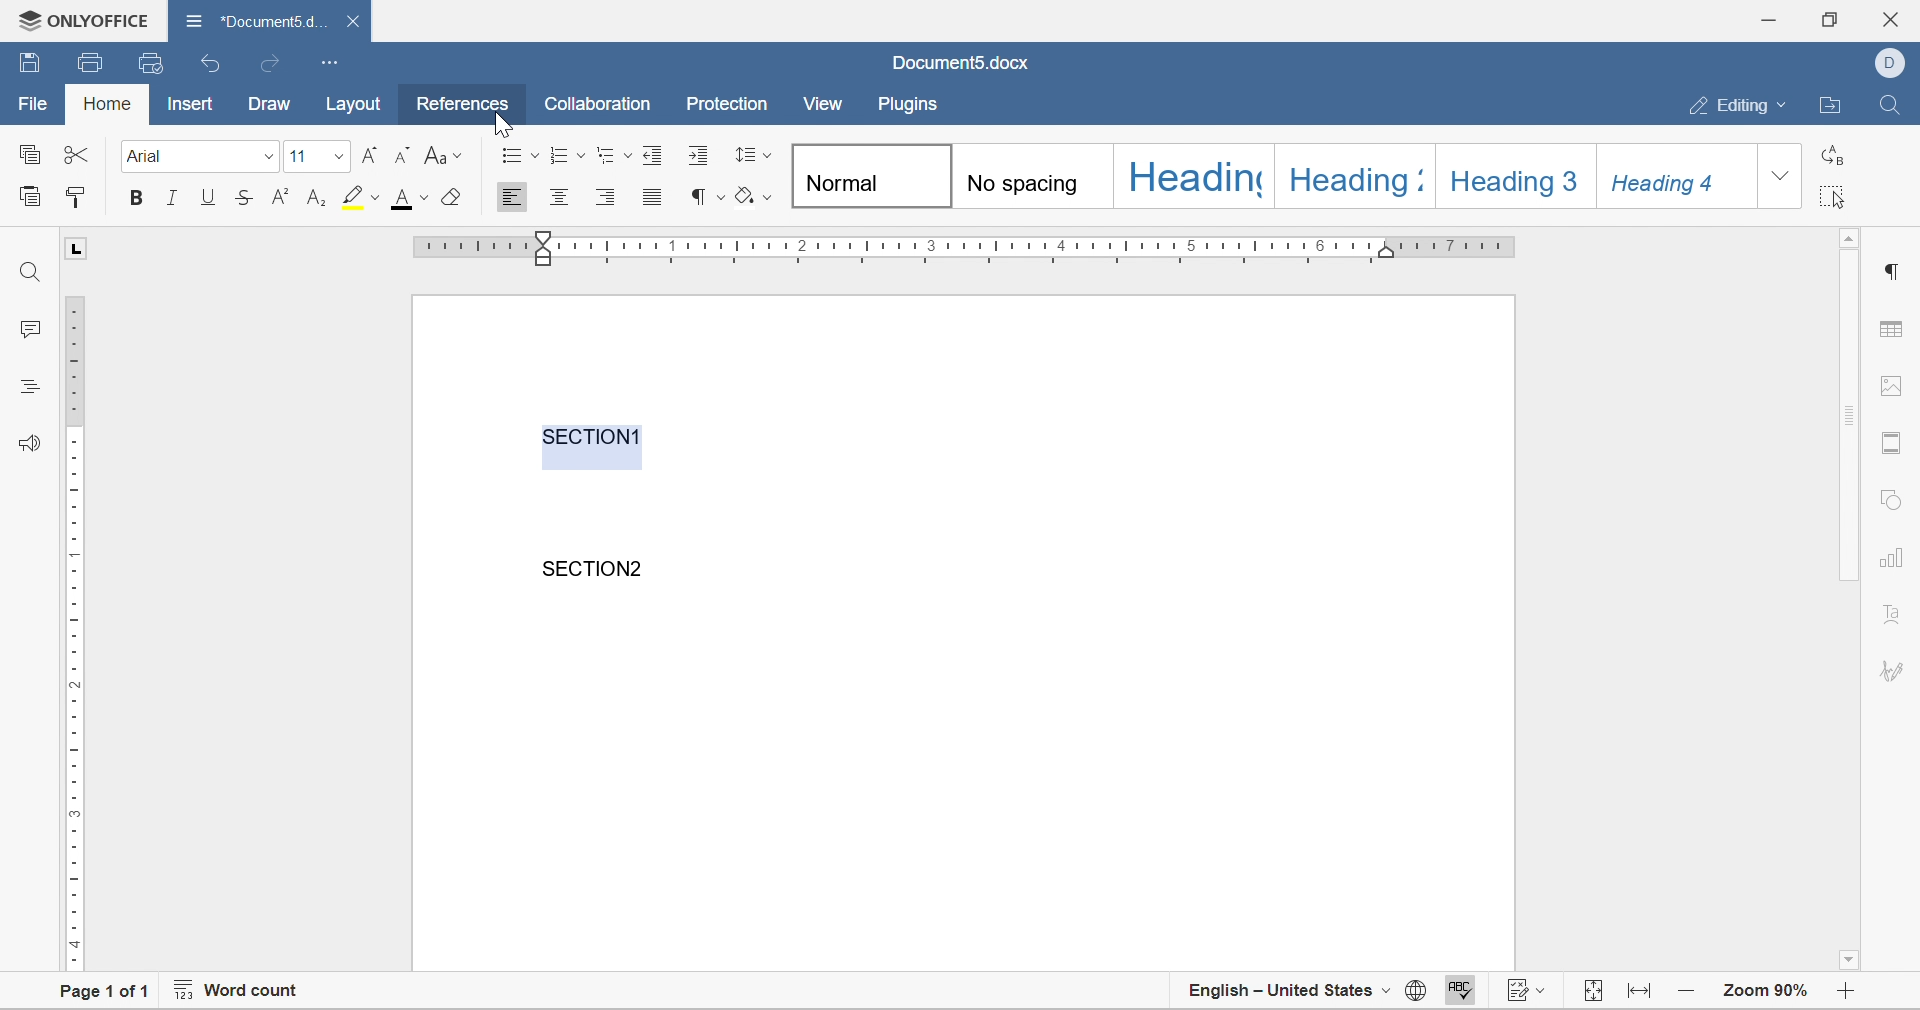 Image resolution: width=1920 pixels, height=1010 pixels. Describe the element at coordinates (607, 196) in the screenshot. I see `Align Right` at that location.